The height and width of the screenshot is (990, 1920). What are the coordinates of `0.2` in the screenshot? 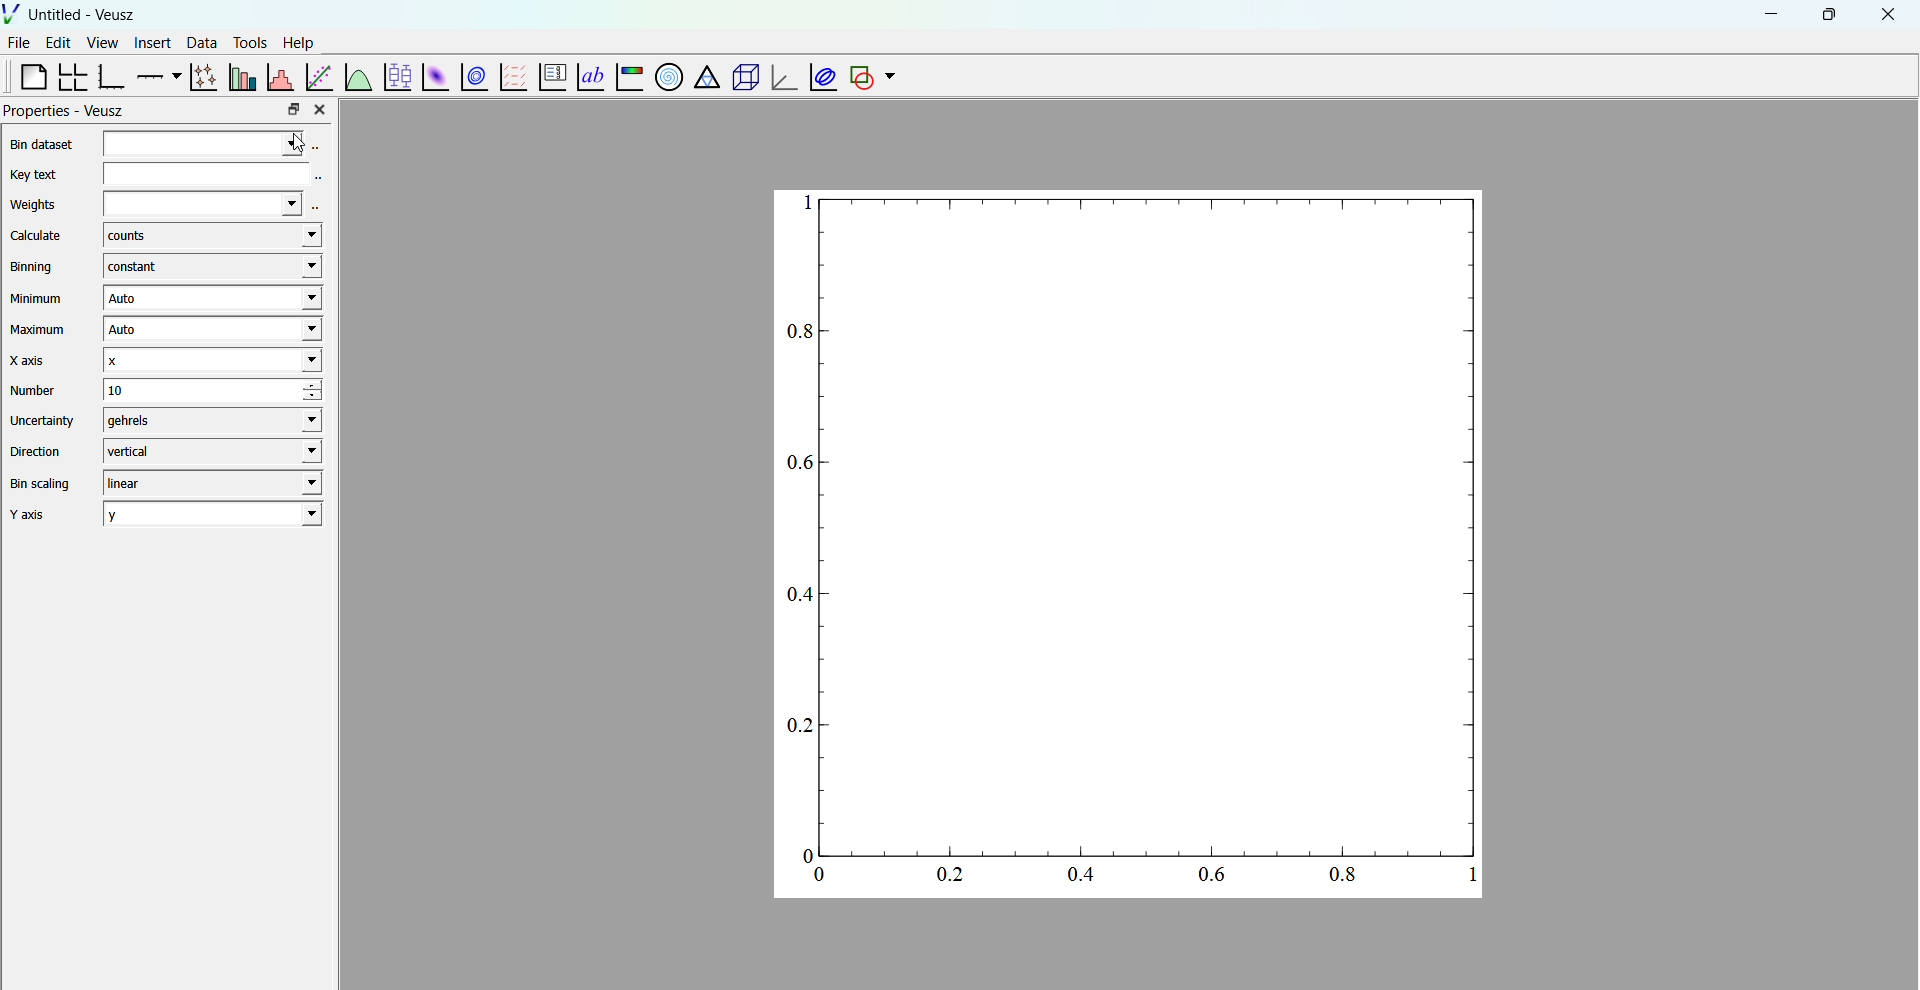 It's located at (797, 728).